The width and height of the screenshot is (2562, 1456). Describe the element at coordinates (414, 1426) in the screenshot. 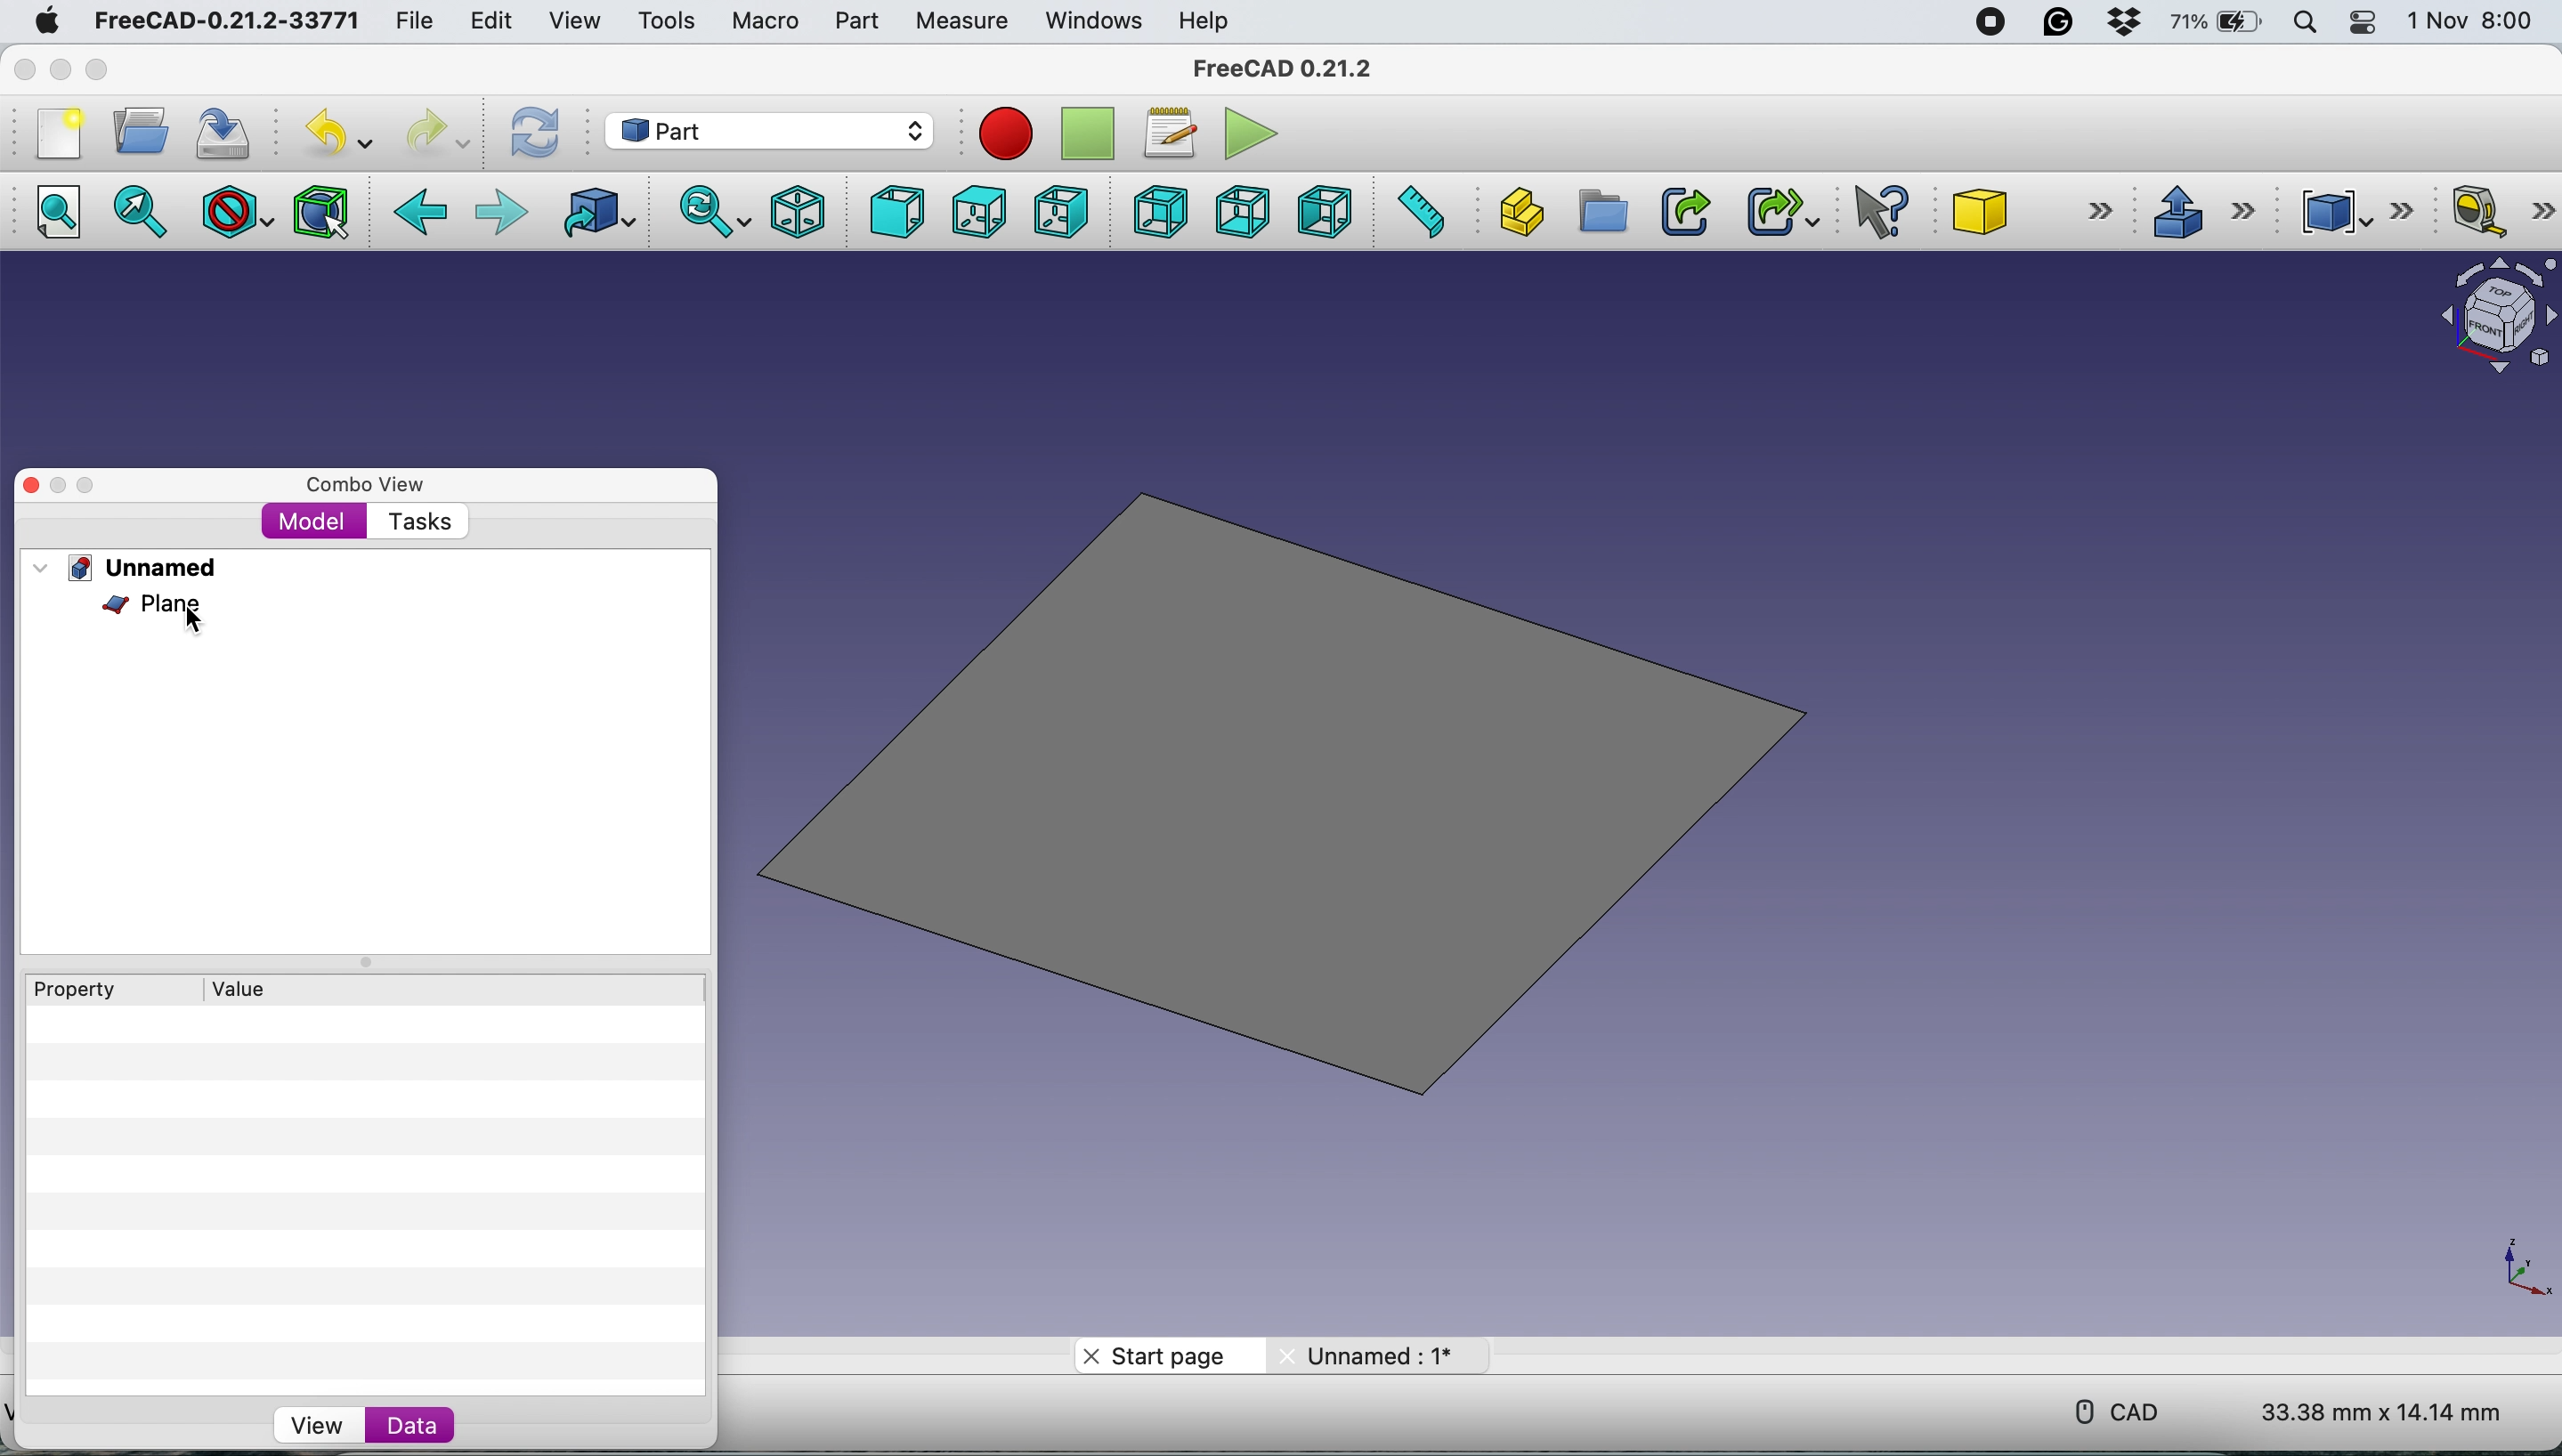

I see `data` at that location.